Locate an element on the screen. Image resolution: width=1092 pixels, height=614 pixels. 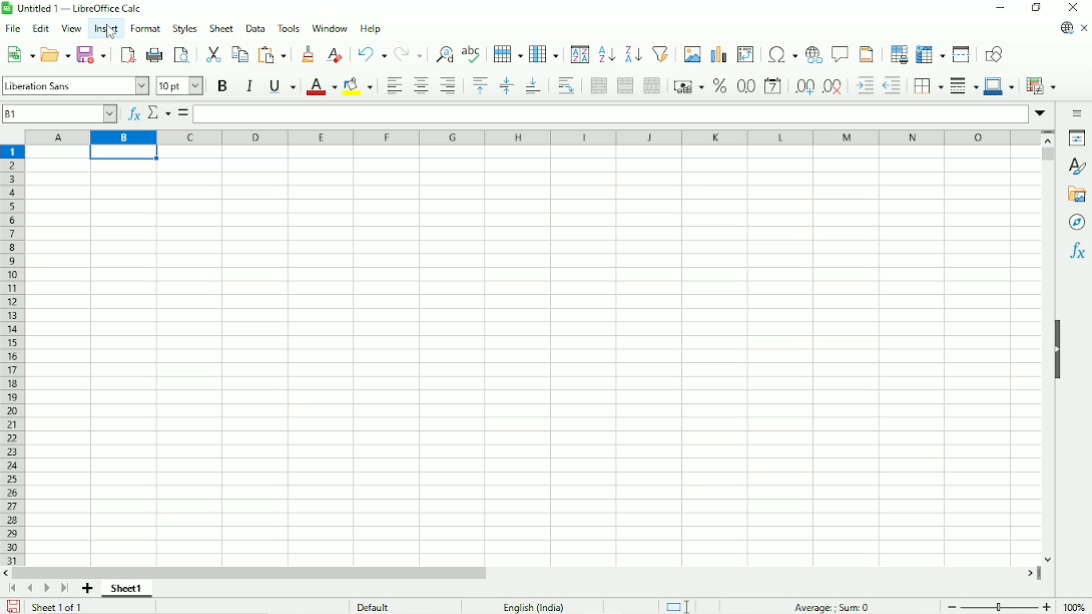
Sheet number is located at coordinates (127, 589).